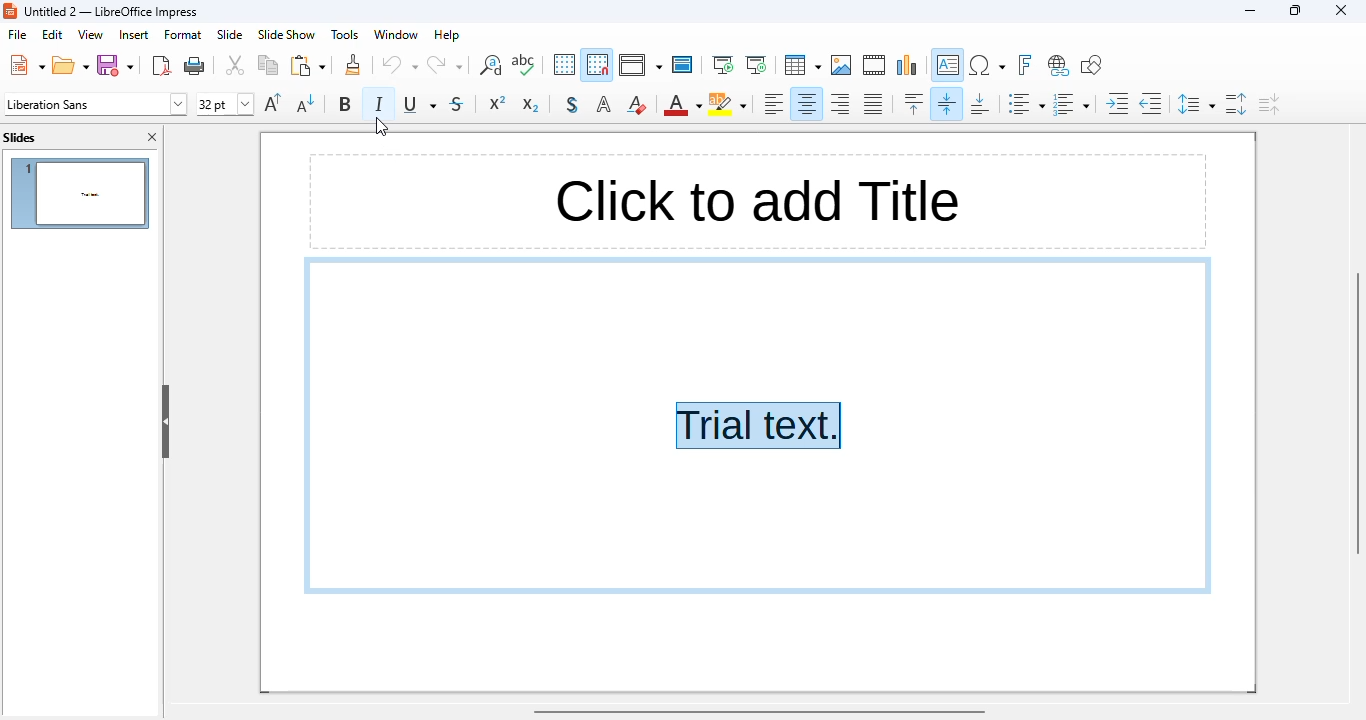 The height and width of the screenshot is (720, 1366). Describe the element at coordinates (1058, 66) in the screenshot. I see `insert hyperlink` at that location.